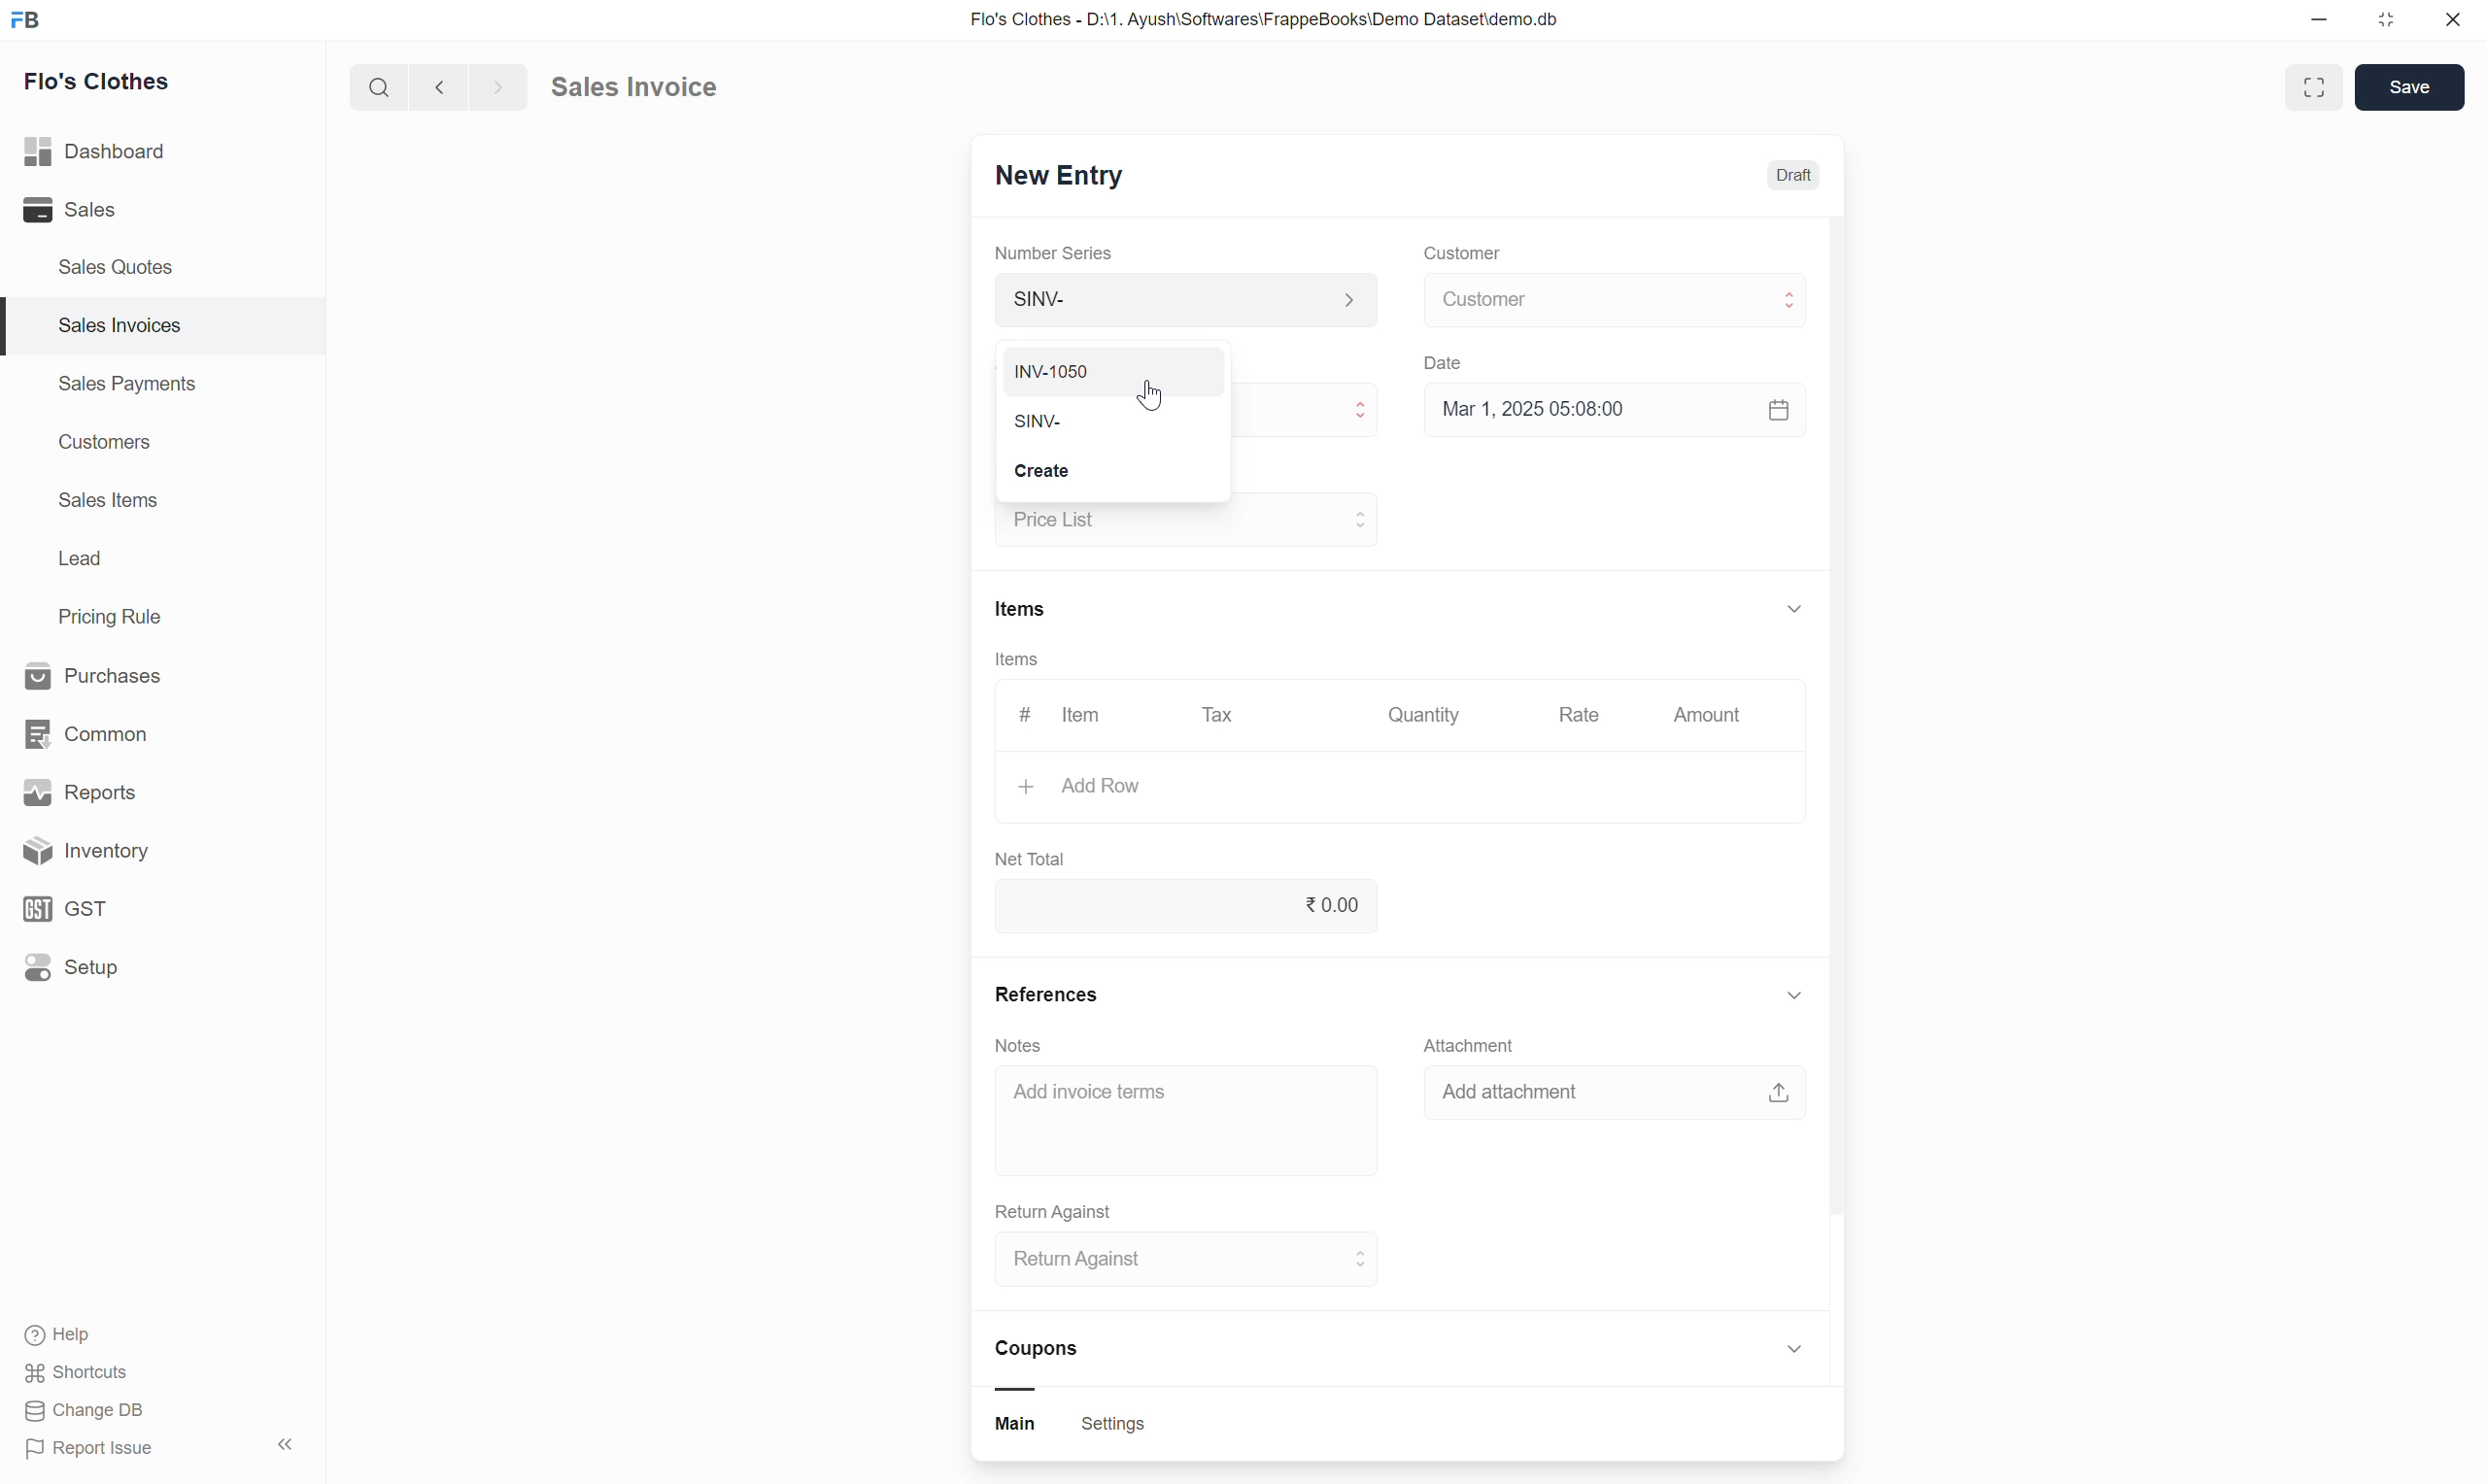  Describe the element at coordinates (1582, 717) in the screenshot. I see `Rate` at that location.